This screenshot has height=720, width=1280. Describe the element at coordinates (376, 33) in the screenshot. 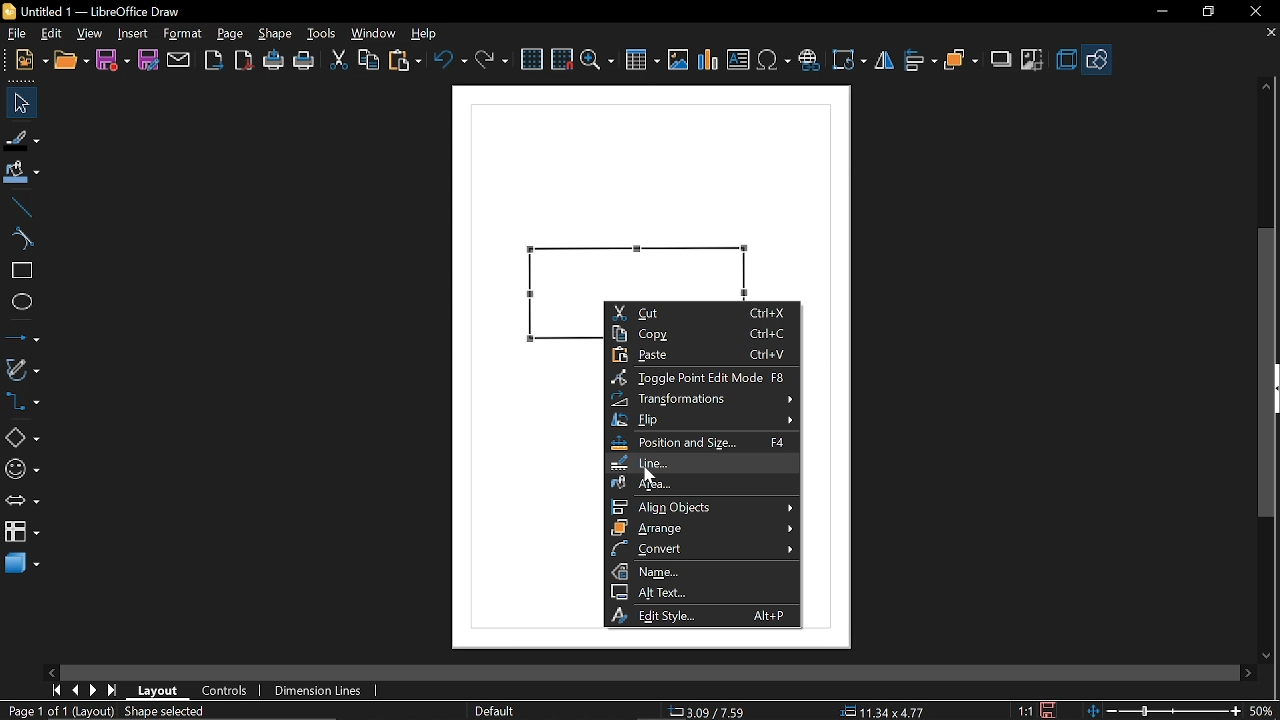

I see `window` at that location.